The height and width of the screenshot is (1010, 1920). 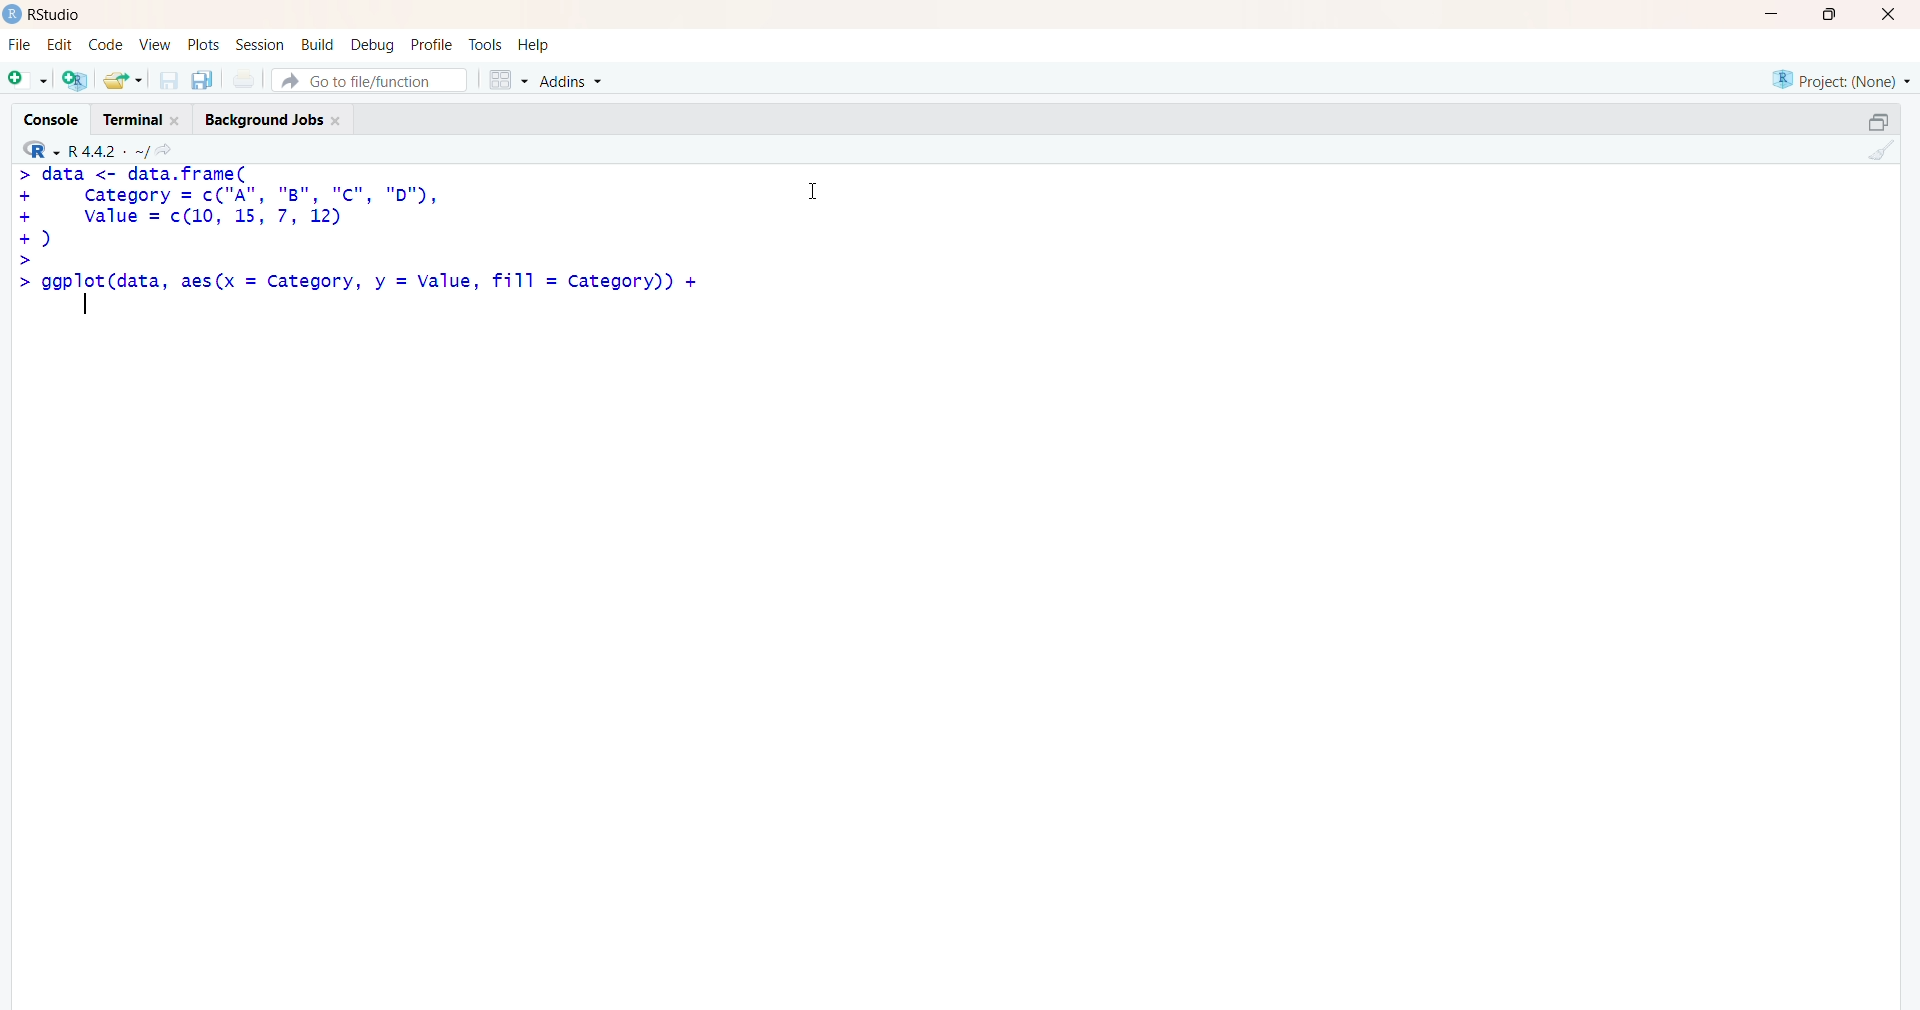 I want to click on clear console, so click(x=1878, y=150).